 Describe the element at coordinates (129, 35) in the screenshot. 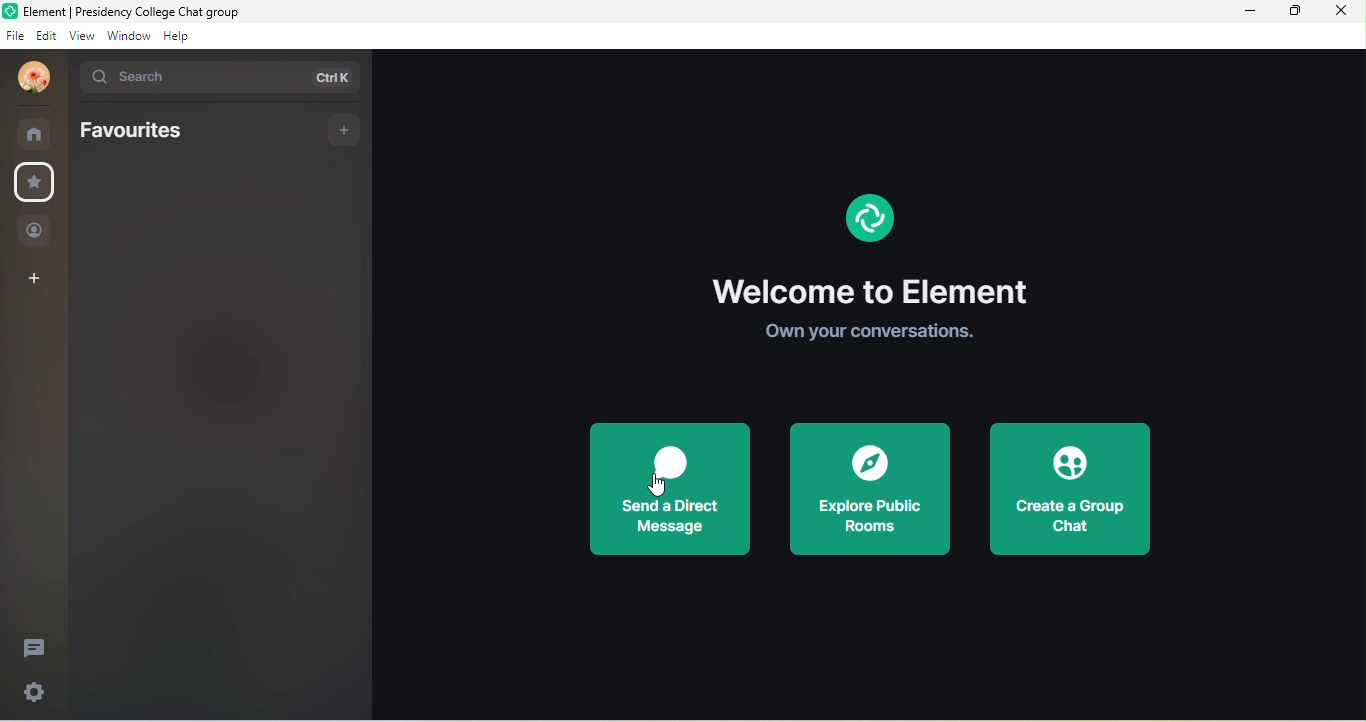

I see `window` at that location.